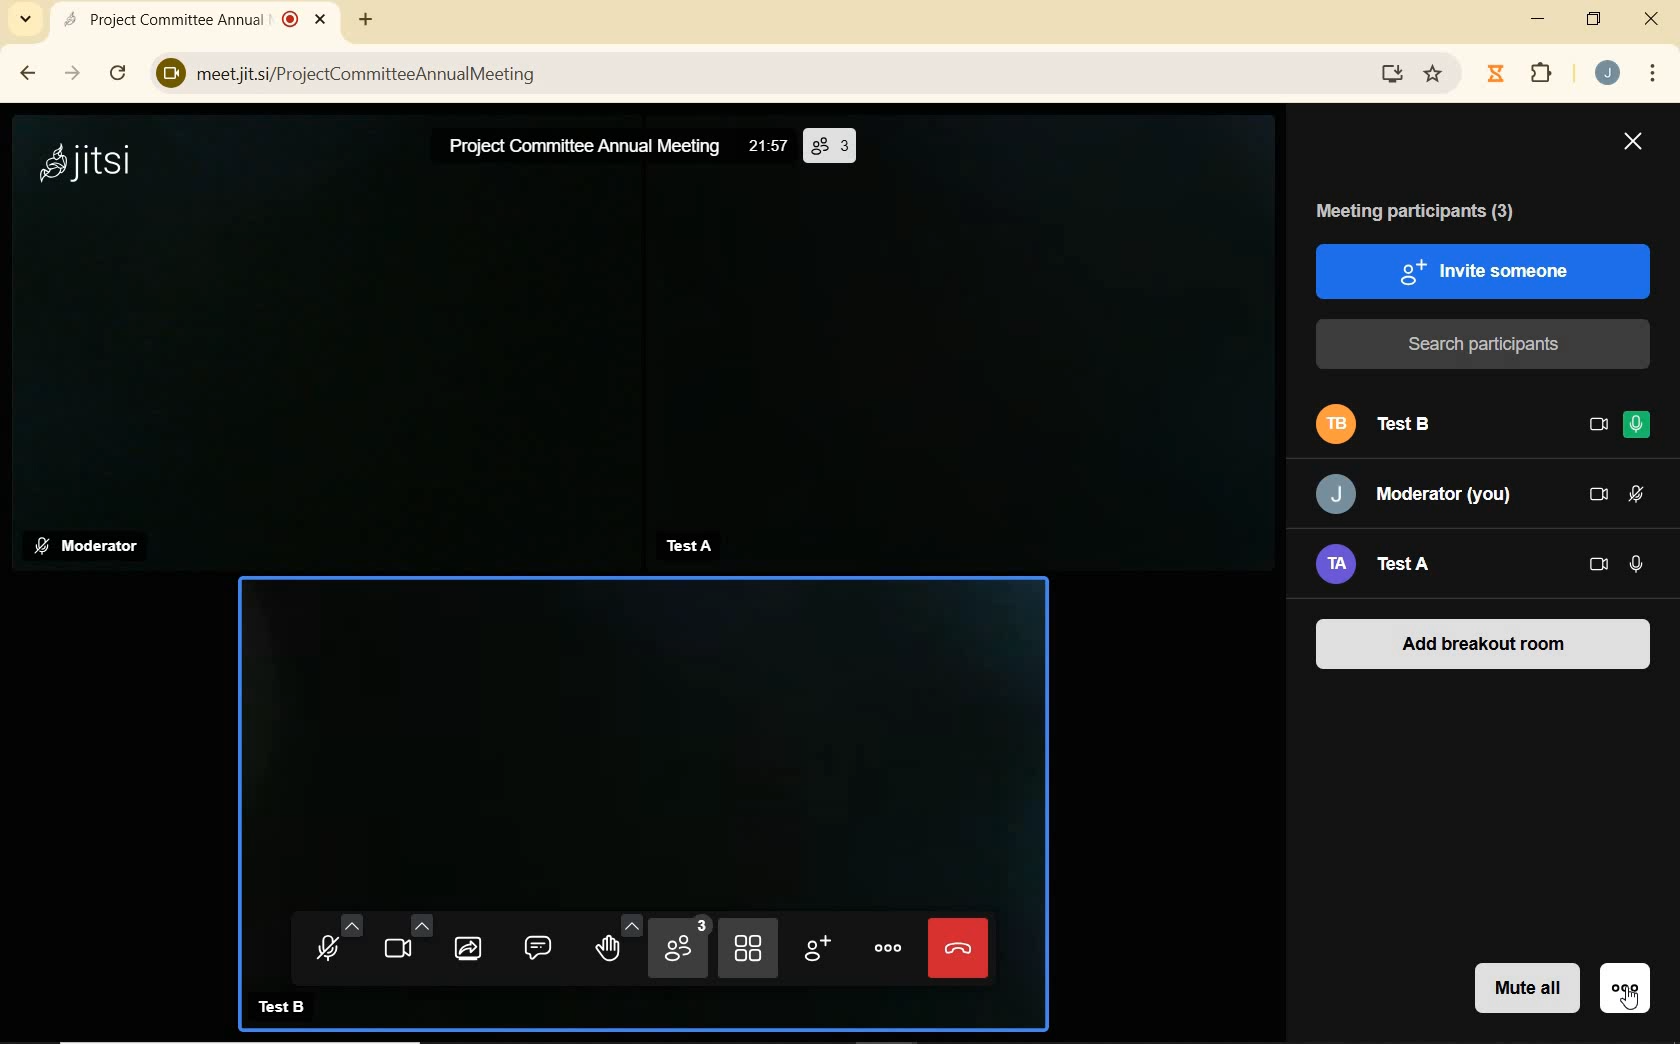  What do you see at coordinates (644, 731) in the screenshot?
I see `Test B camera` at bounding box center [644, 731].